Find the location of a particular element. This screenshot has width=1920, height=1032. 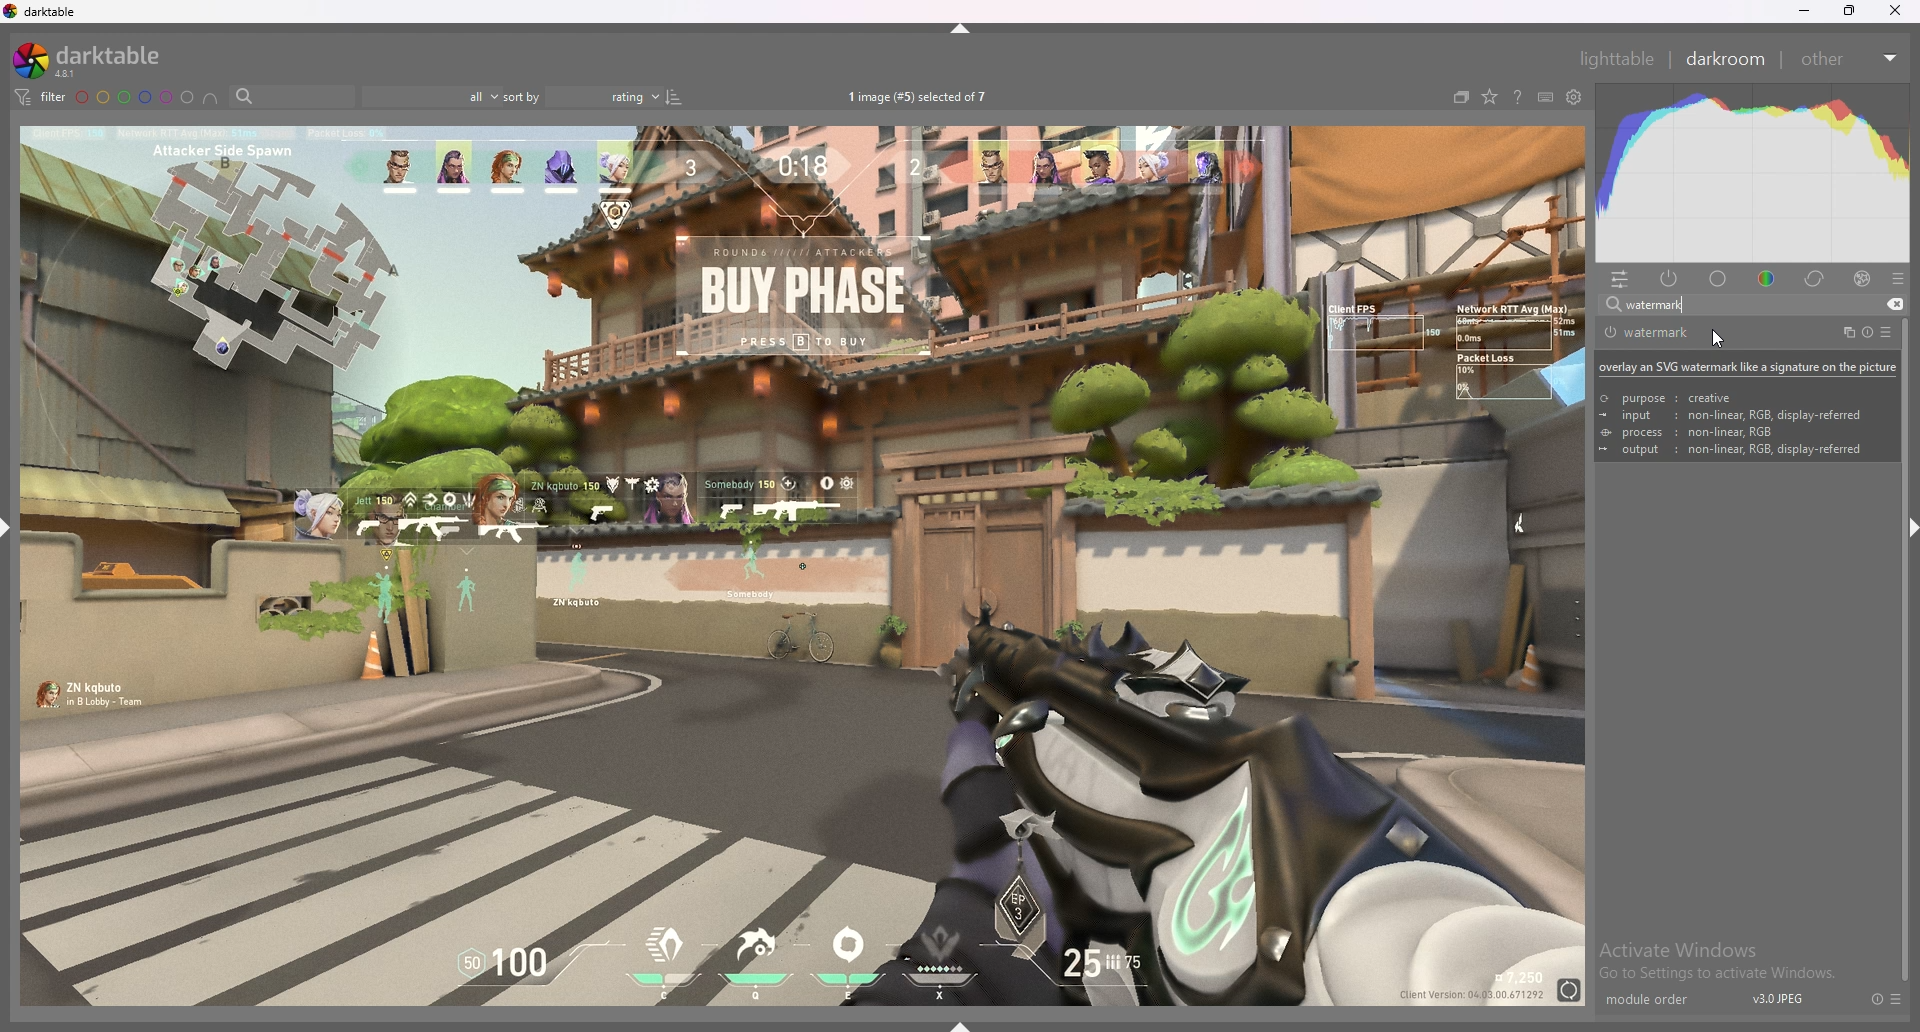

close is located at coordinates (1895, 12).